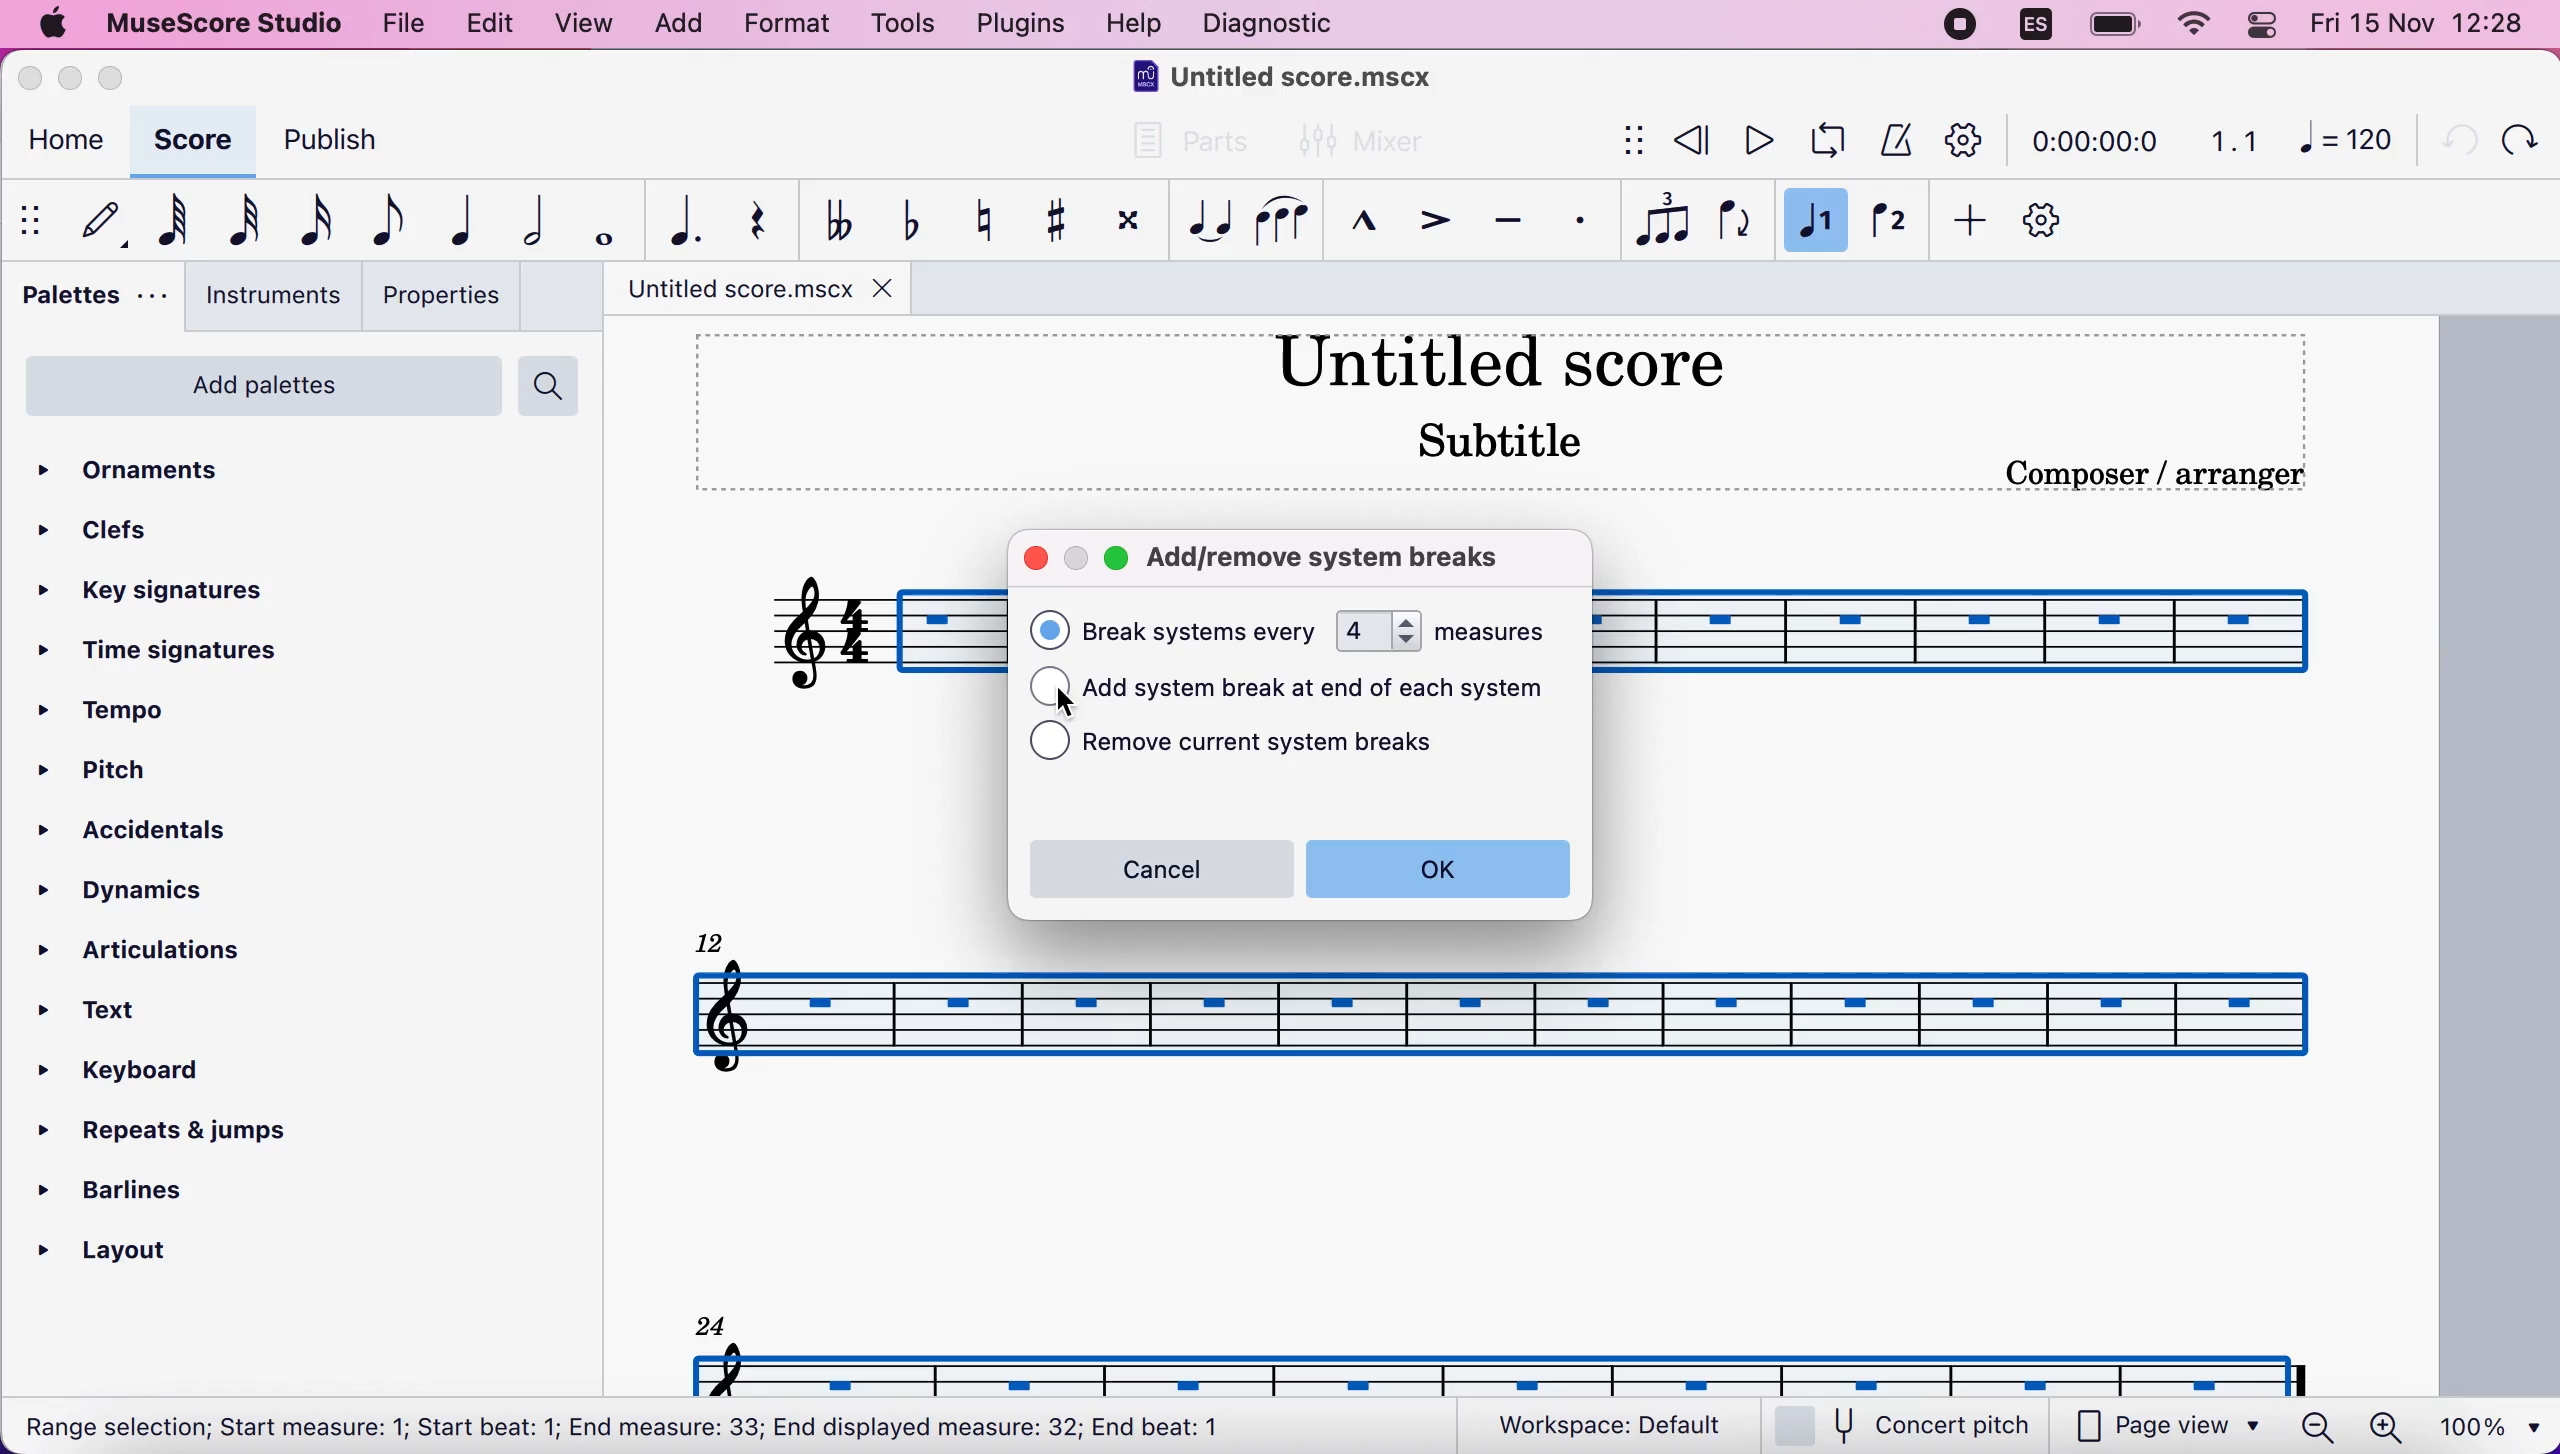  I want to click on checkbox, so click(1050, 630).